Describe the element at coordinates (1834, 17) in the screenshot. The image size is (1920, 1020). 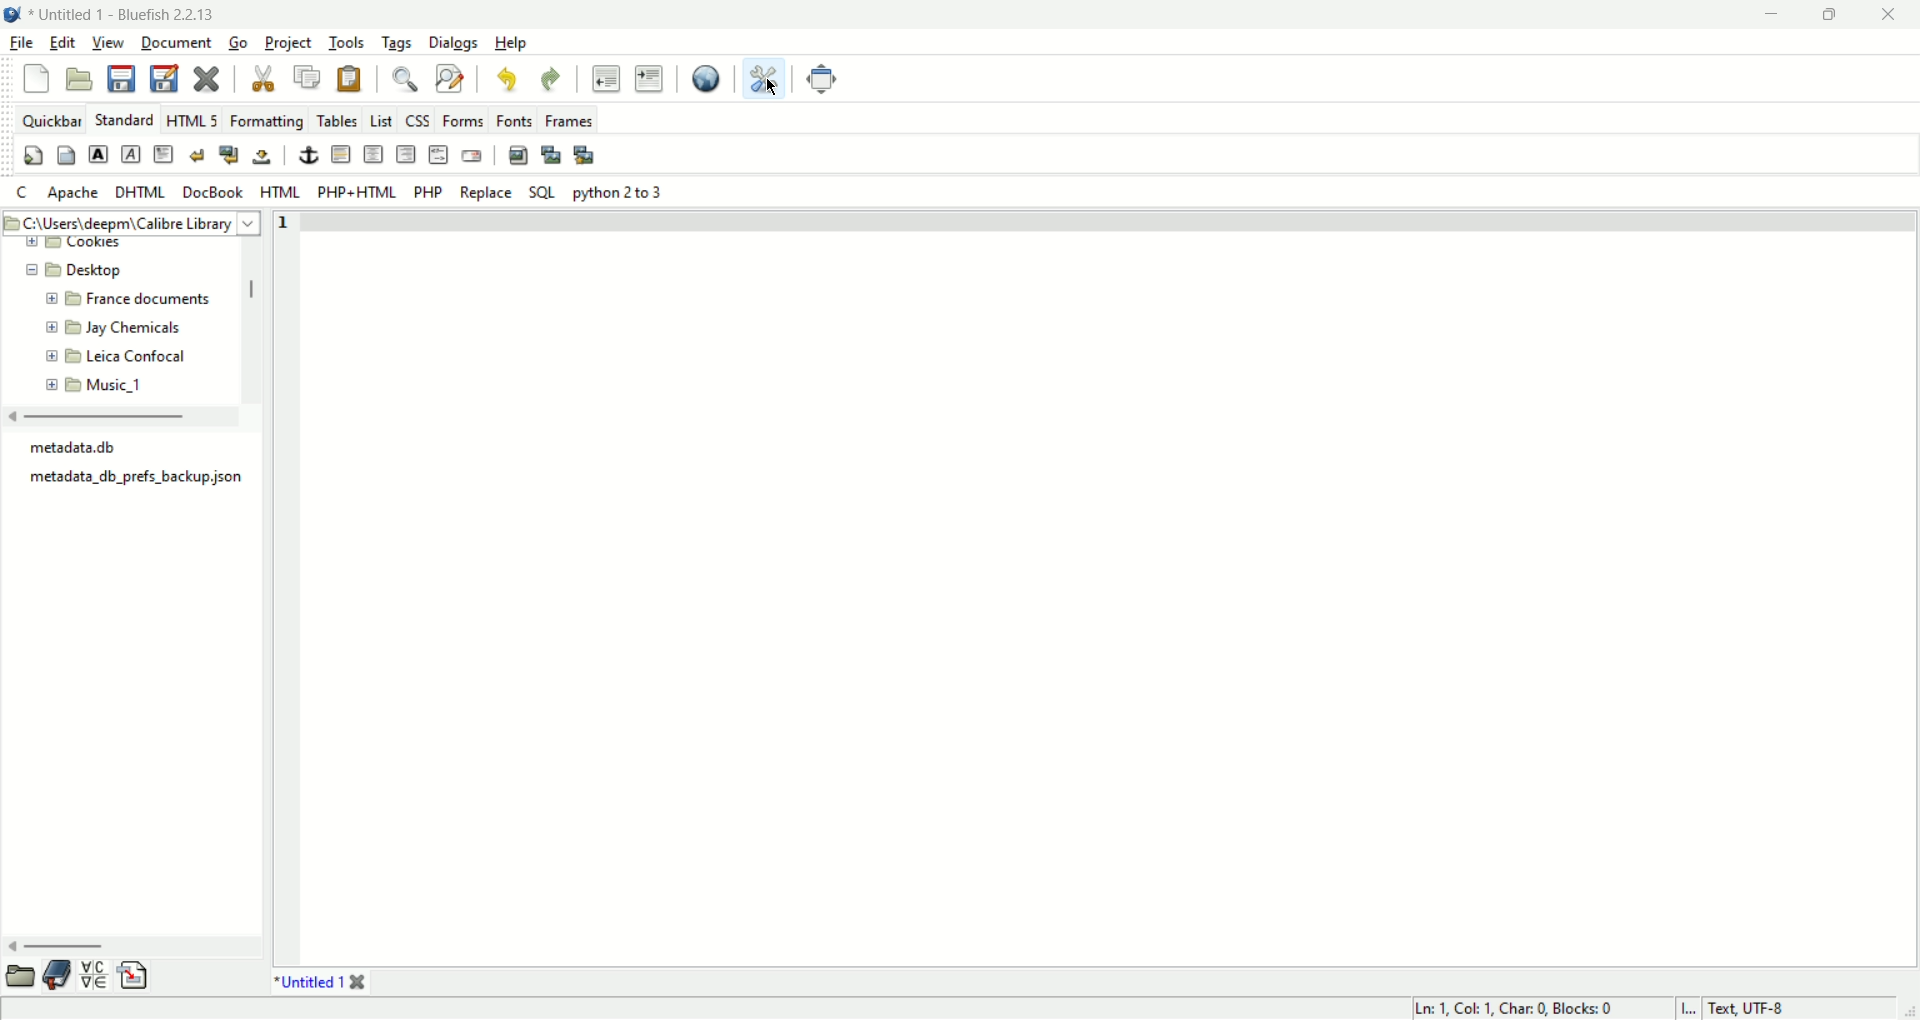
I see `maximize` at that location.